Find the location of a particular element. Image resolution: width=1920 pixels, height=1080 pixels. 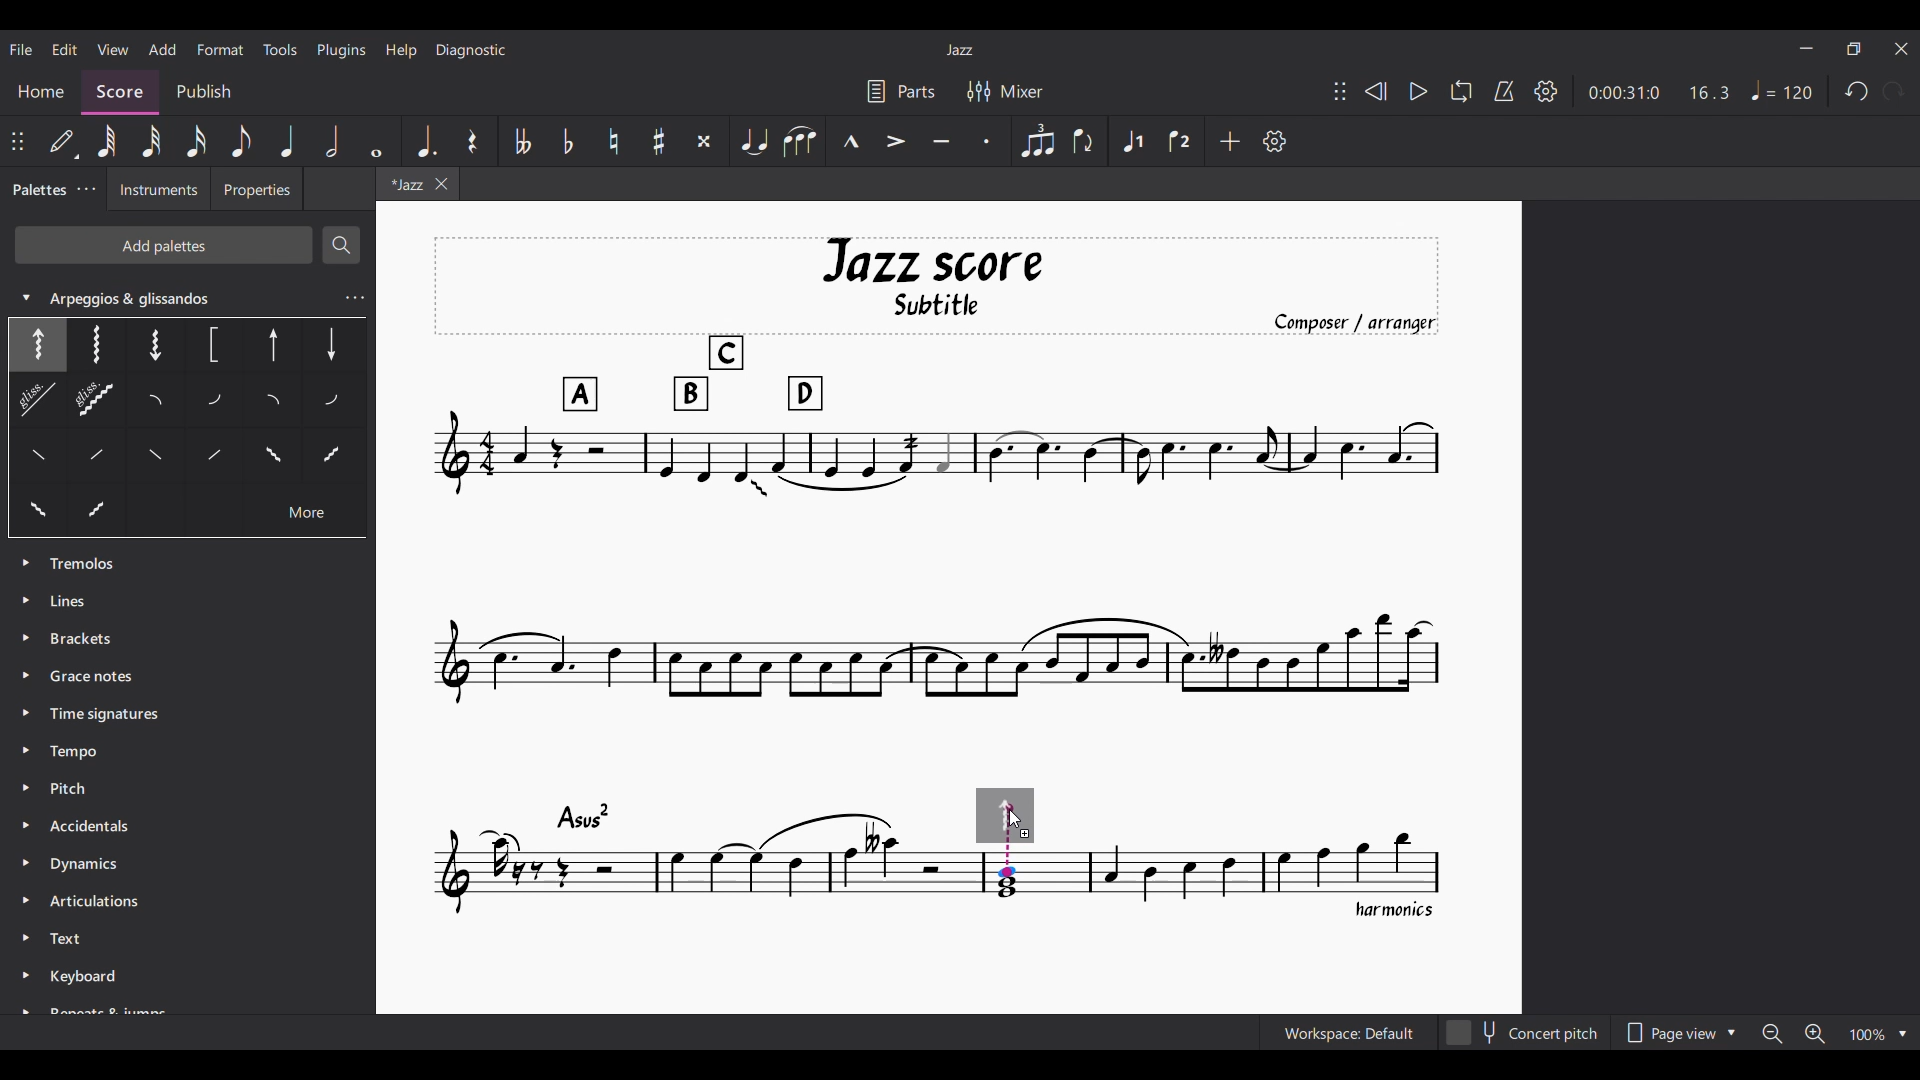

Toggle sharp is located at coordinates (660, 141).